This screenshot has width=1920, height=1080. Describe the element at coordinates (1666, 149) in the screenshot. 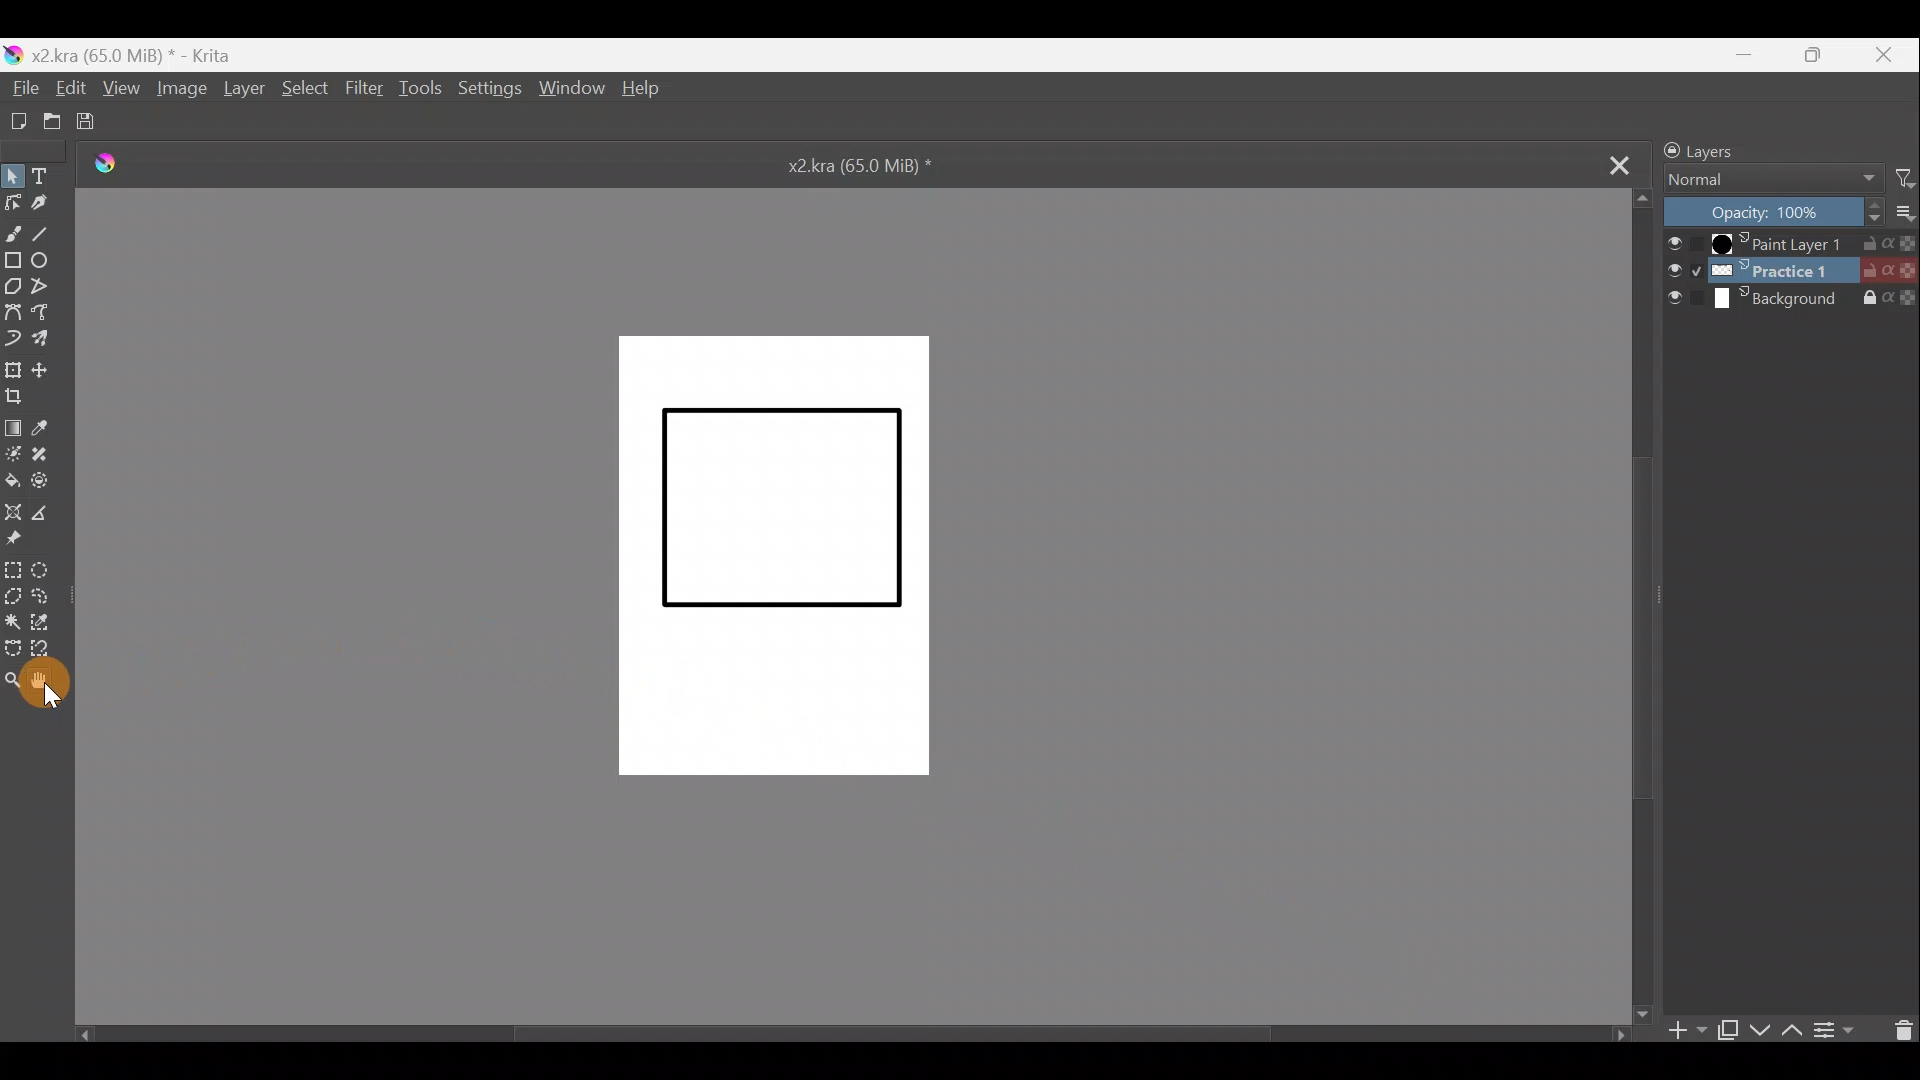

I see `Lock/unlock docker` at that location.